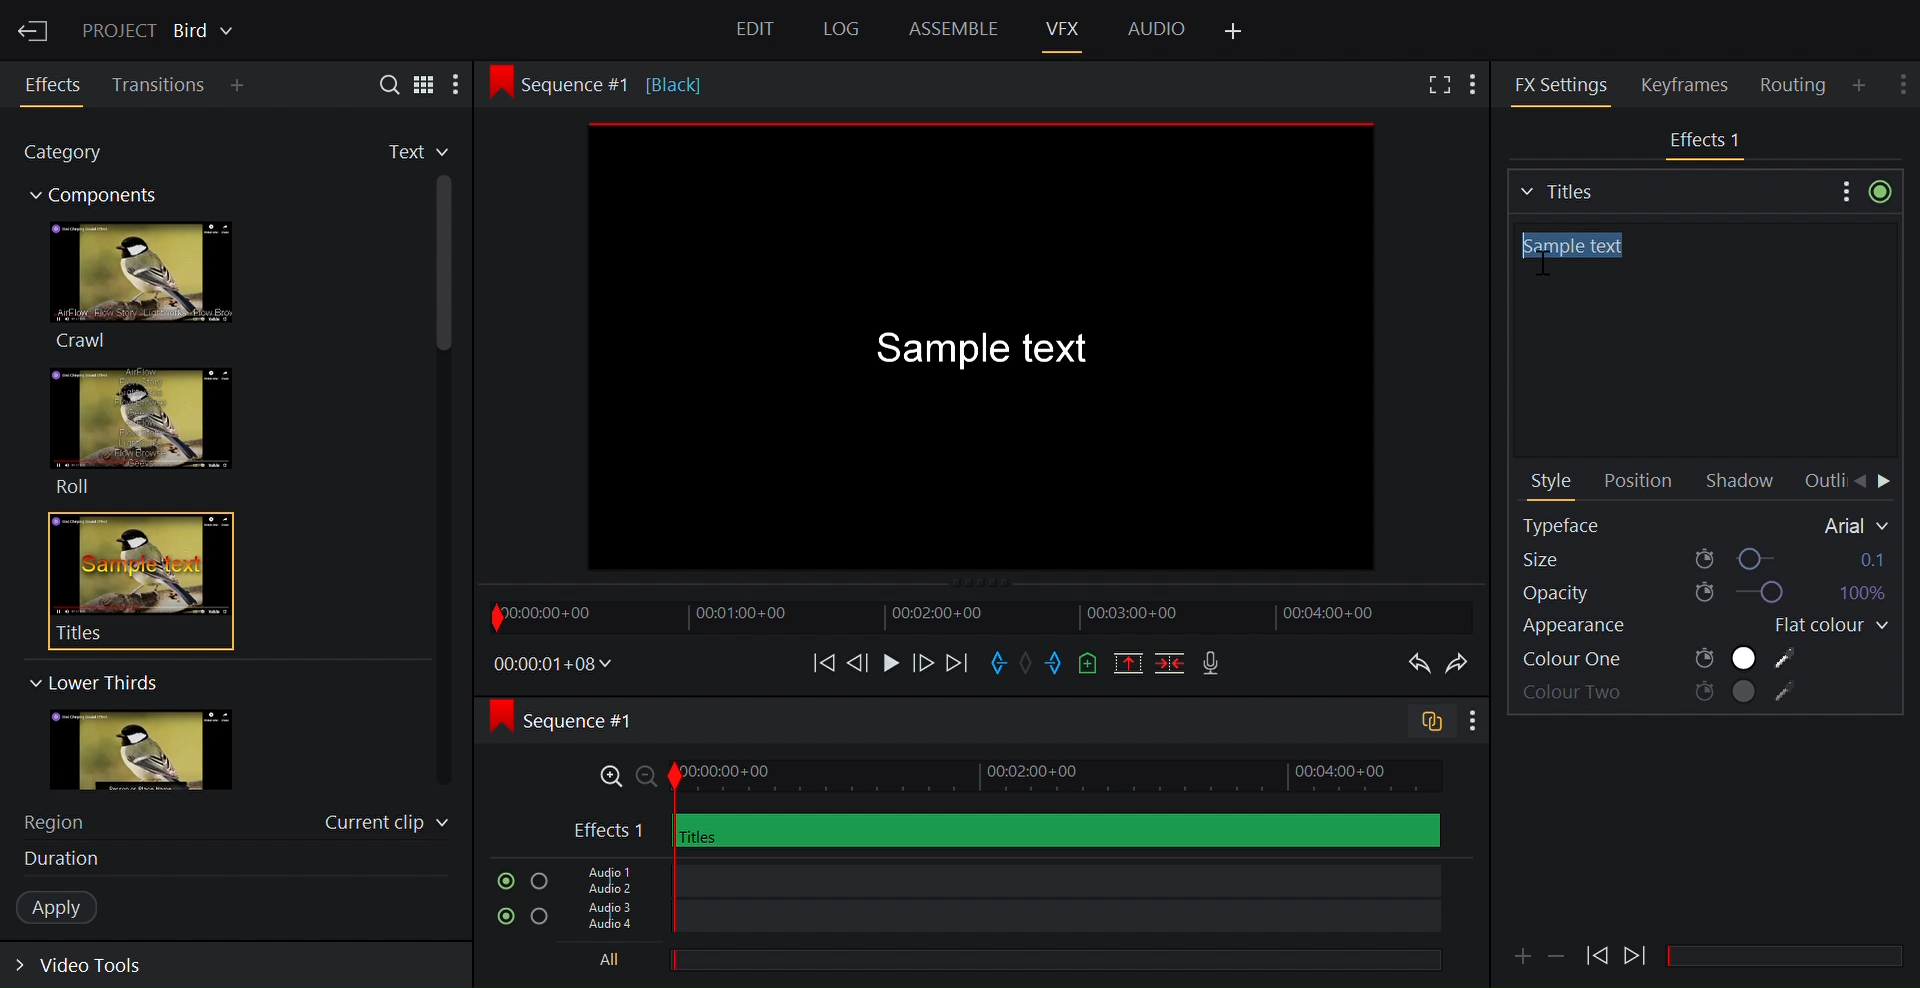 The image size is (1920, 988). Describe the element at coordinates (1003, 921) in the screenshot. I see `Audio Track 3, Audio Track 4` at that location.